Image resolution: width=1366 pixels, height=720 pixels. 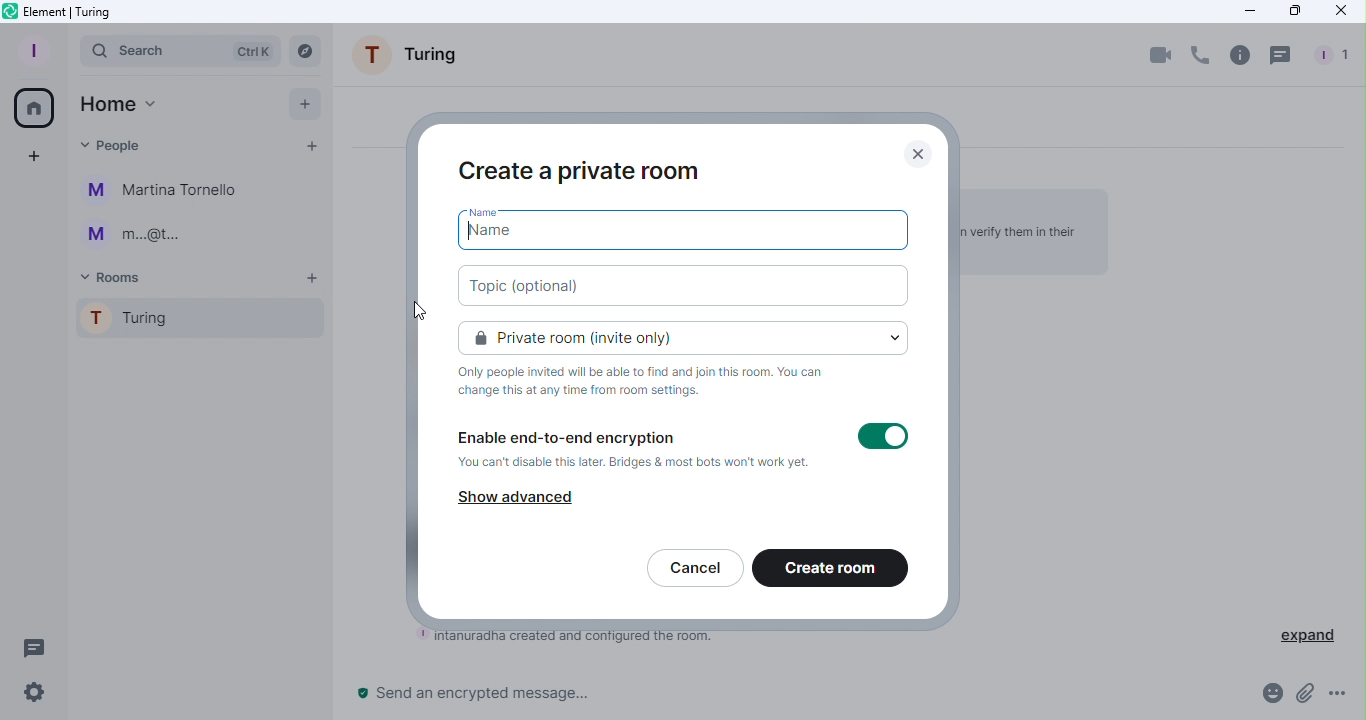 I want to click on Home, so click(x=31, y=105).